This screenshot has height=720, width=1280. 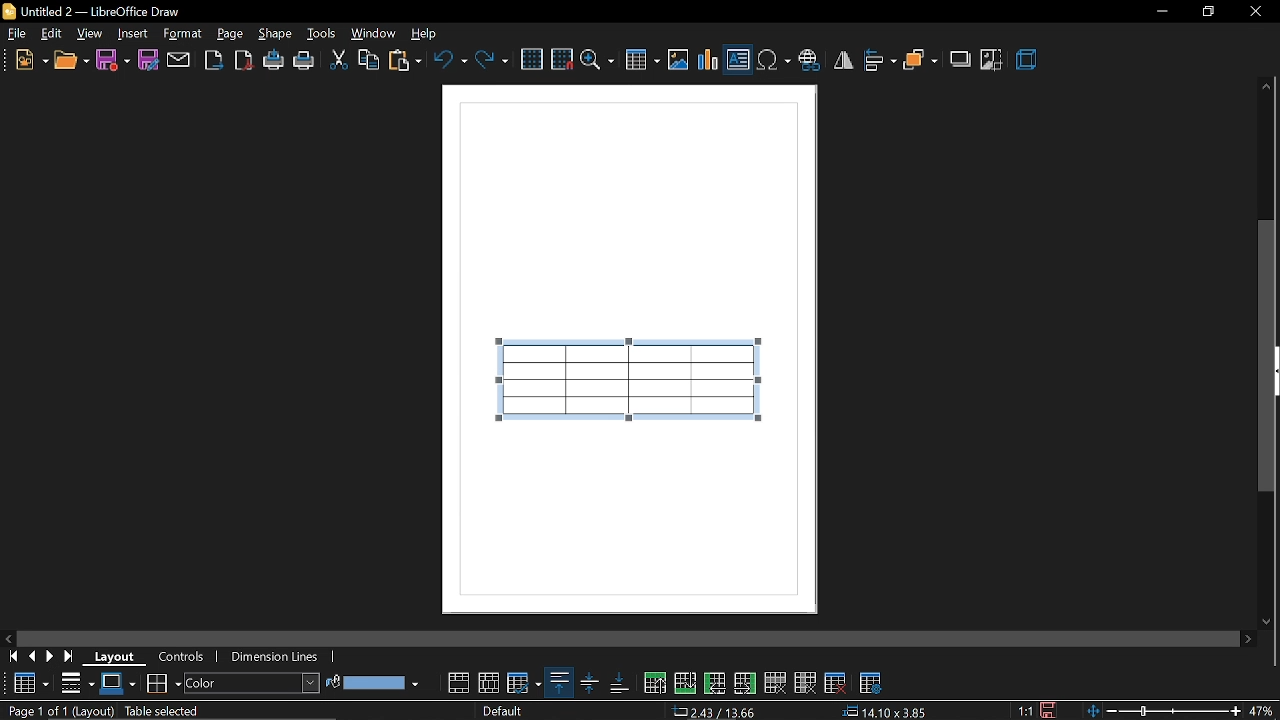 What do you see at coordinates (14, 33) in the screenshot?
I see `file` at bounding box center [14, 33].